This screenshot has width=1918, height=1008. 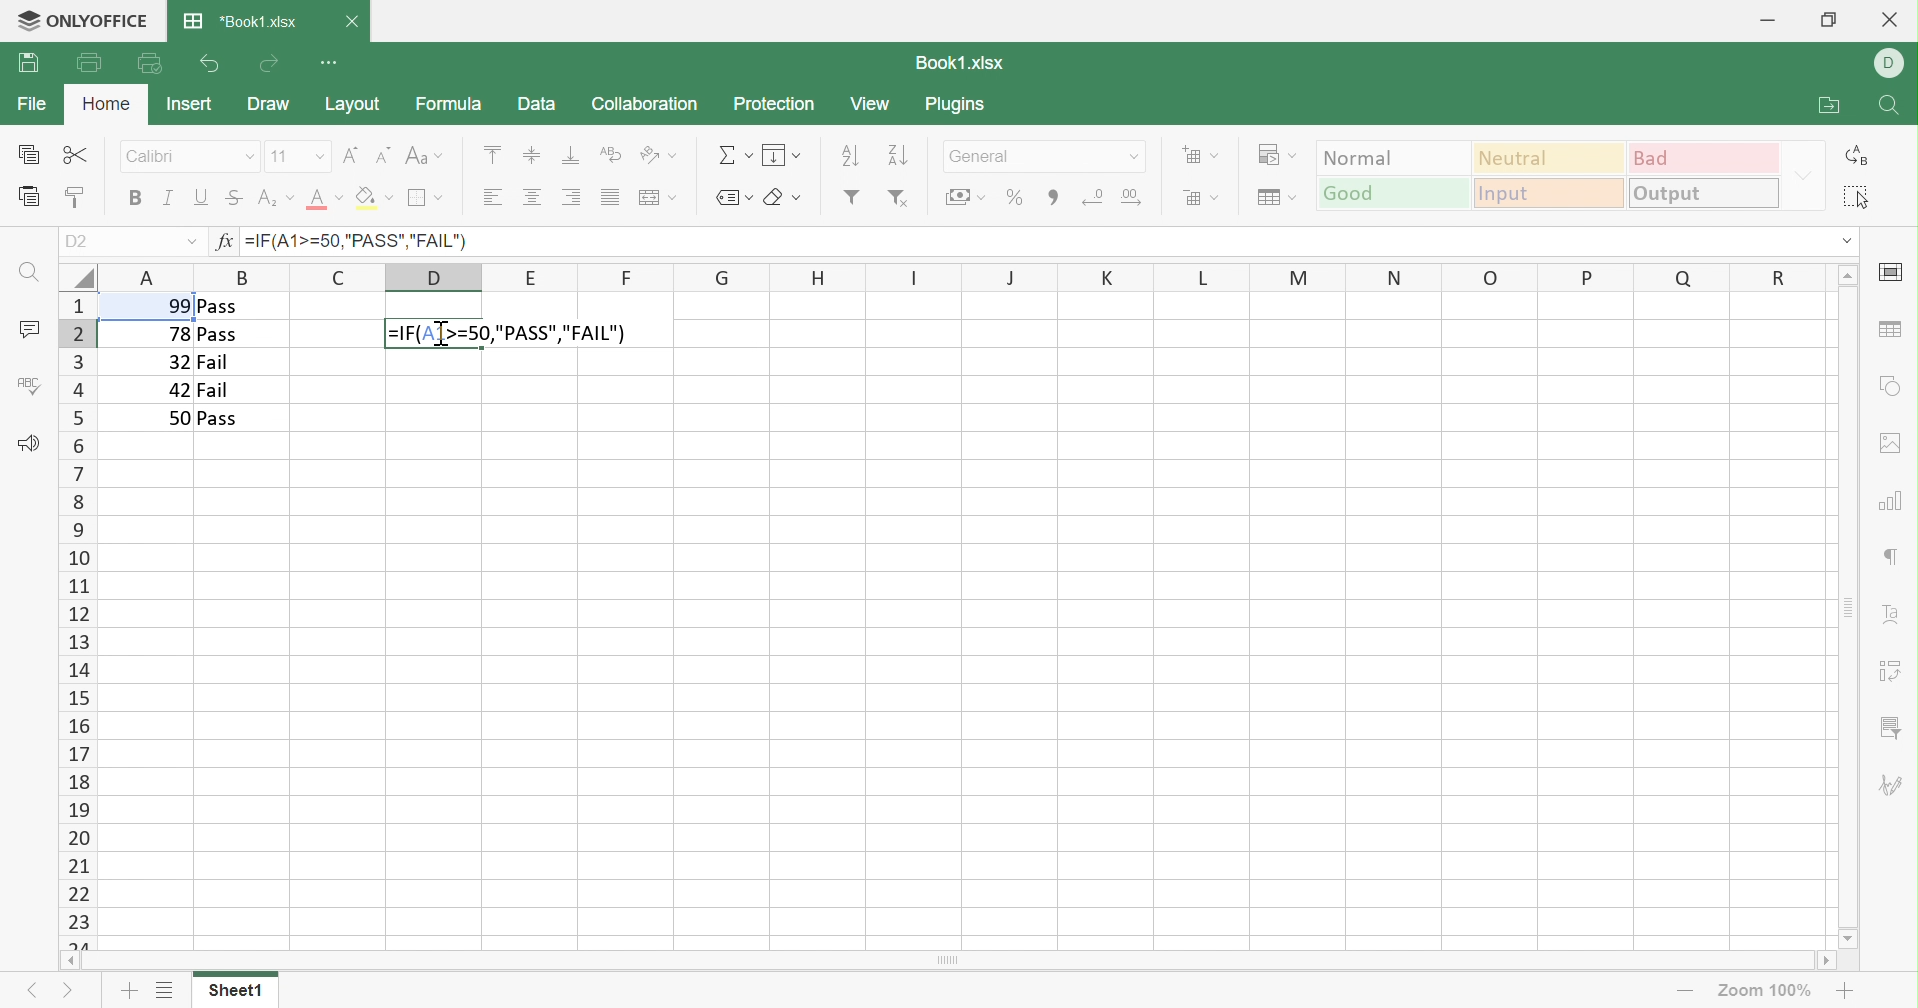 What do you see at coordinates (107, 105) in the screenshot?
I see `Home` at bounding box center [107, 105].